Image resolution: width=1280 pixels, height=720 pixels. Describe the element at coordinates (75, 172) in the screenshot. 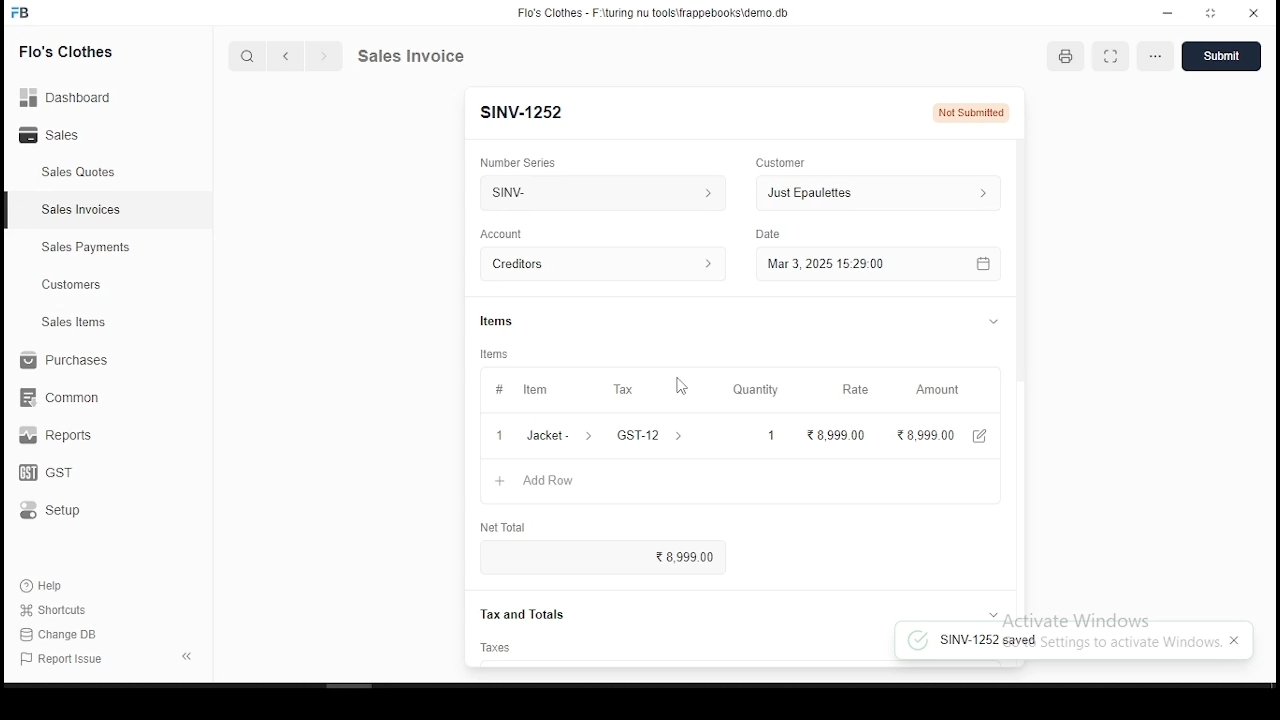

I see `sales` at that location.